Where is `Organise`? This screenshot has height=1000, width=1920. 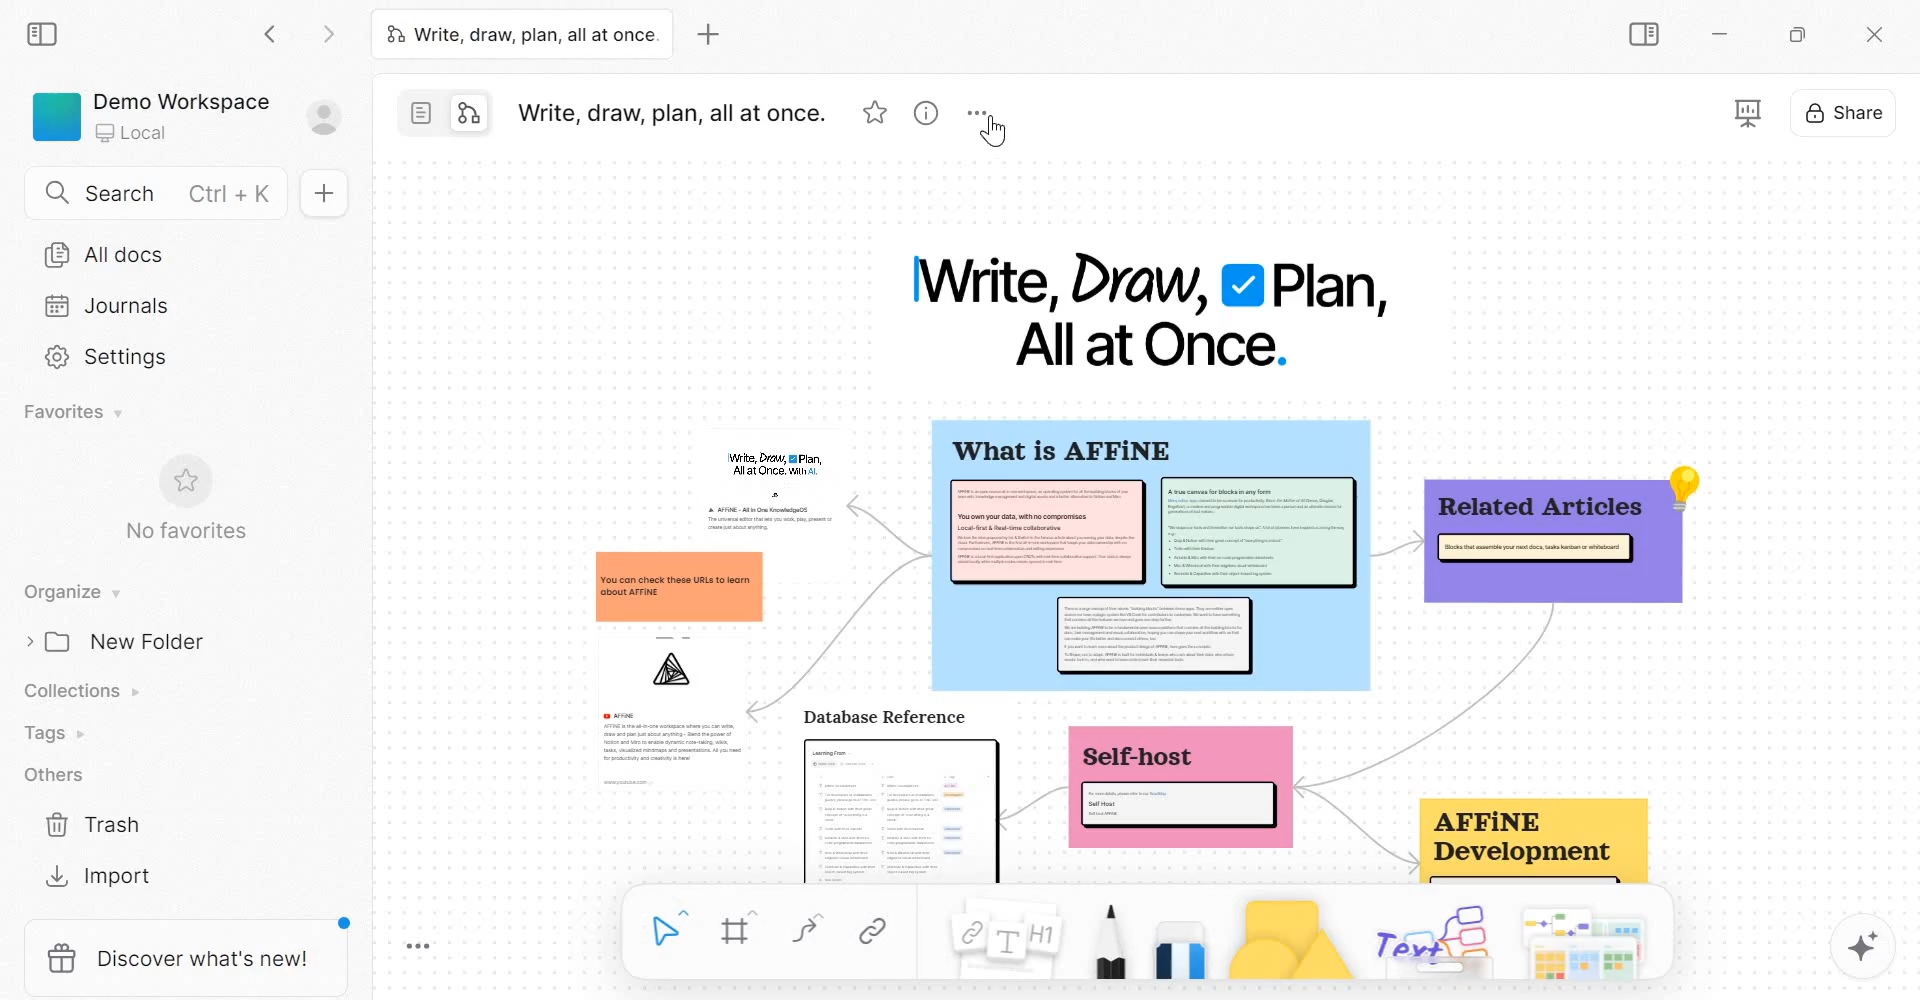 Organise is located at coordinates (68, 592).